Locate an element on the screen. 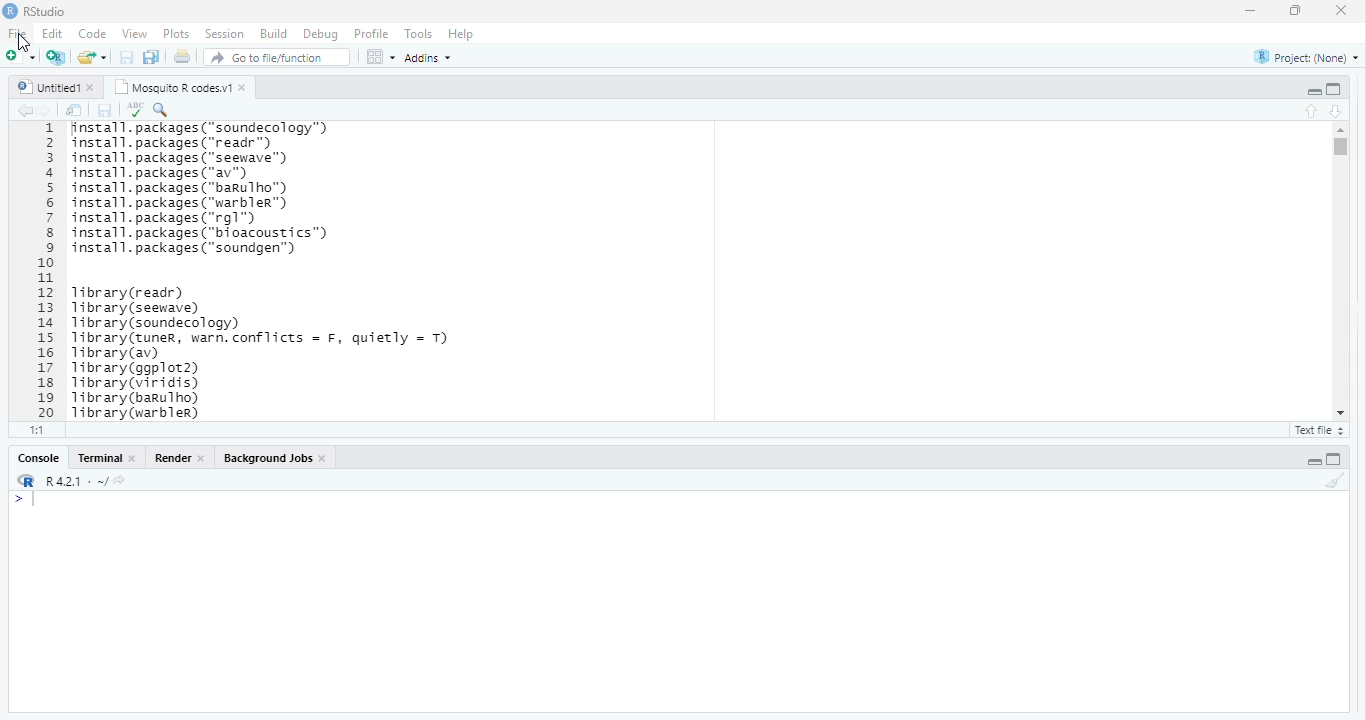 The image size is (1366, 720). Render is located at coordinates (174, 458).